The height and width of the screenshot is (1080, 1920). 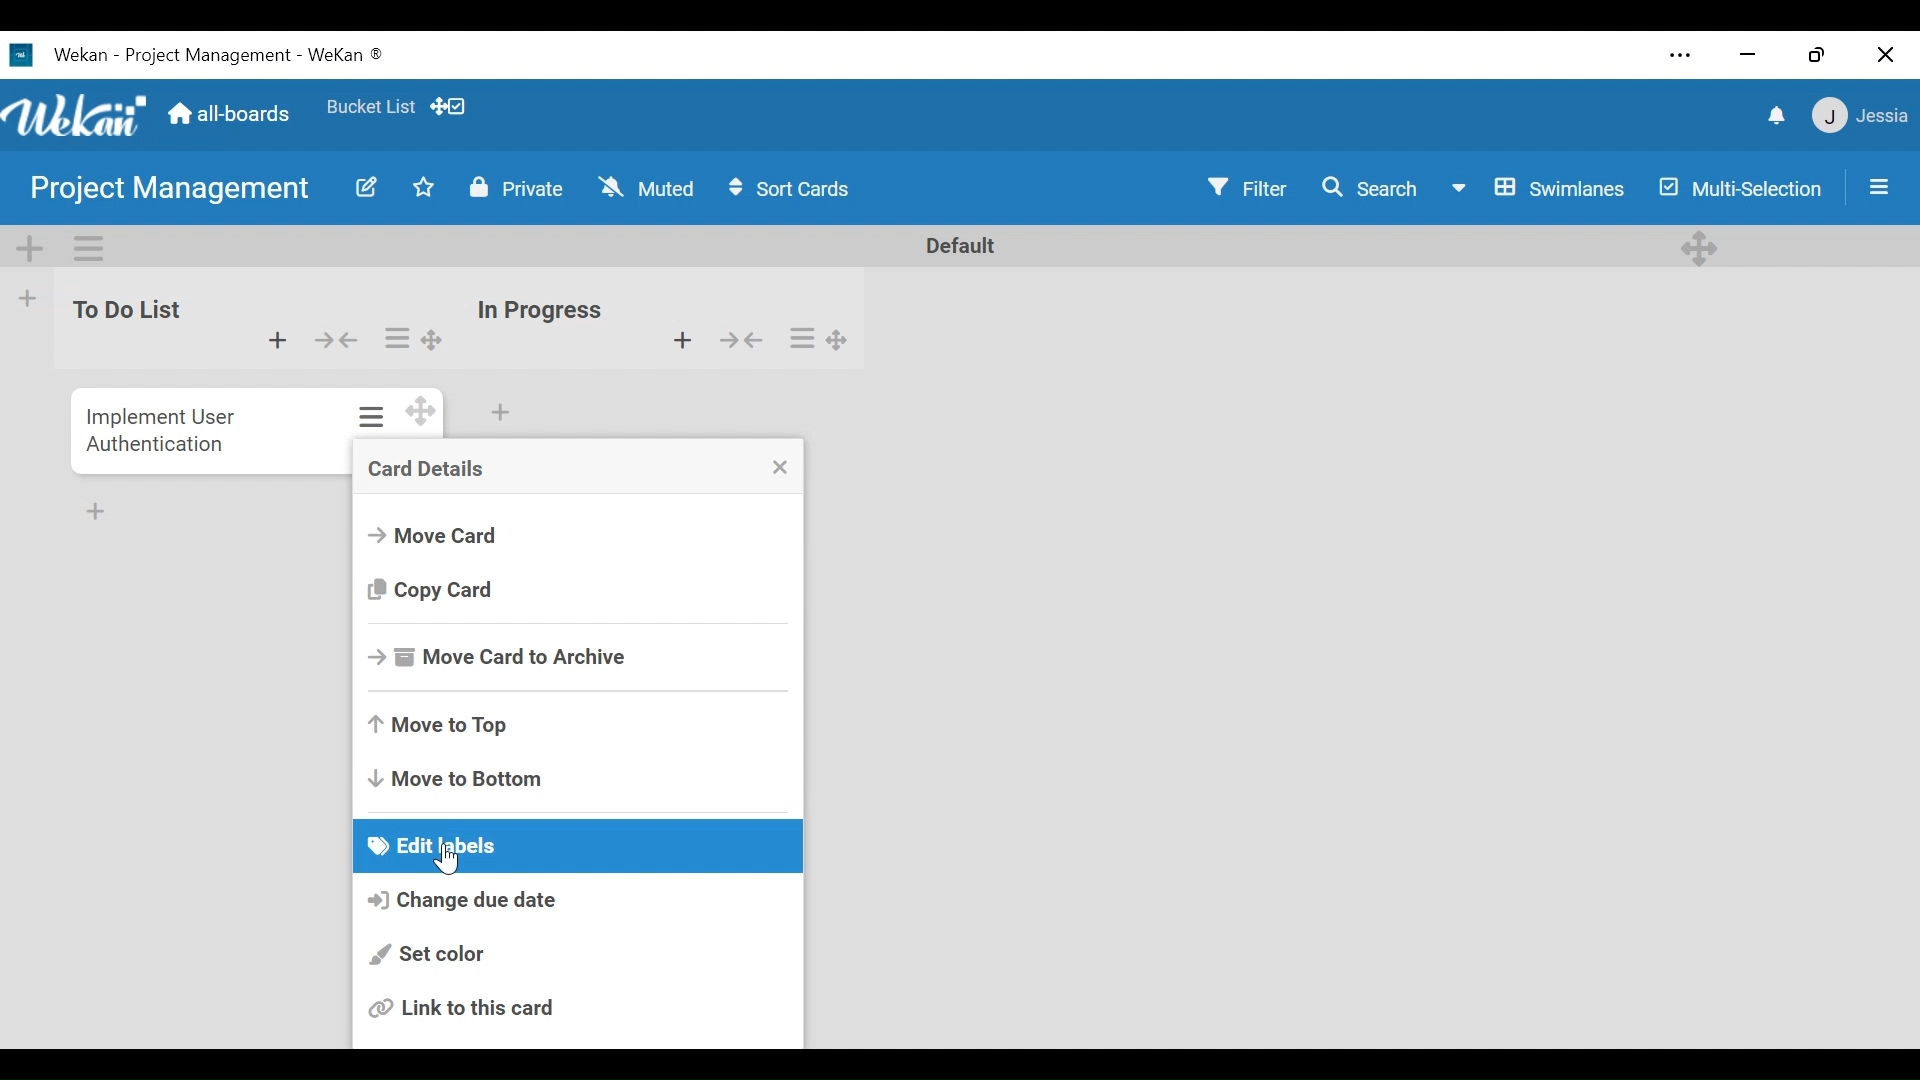 I want to click on desktop drag handles, so click(x=1698, y=248).